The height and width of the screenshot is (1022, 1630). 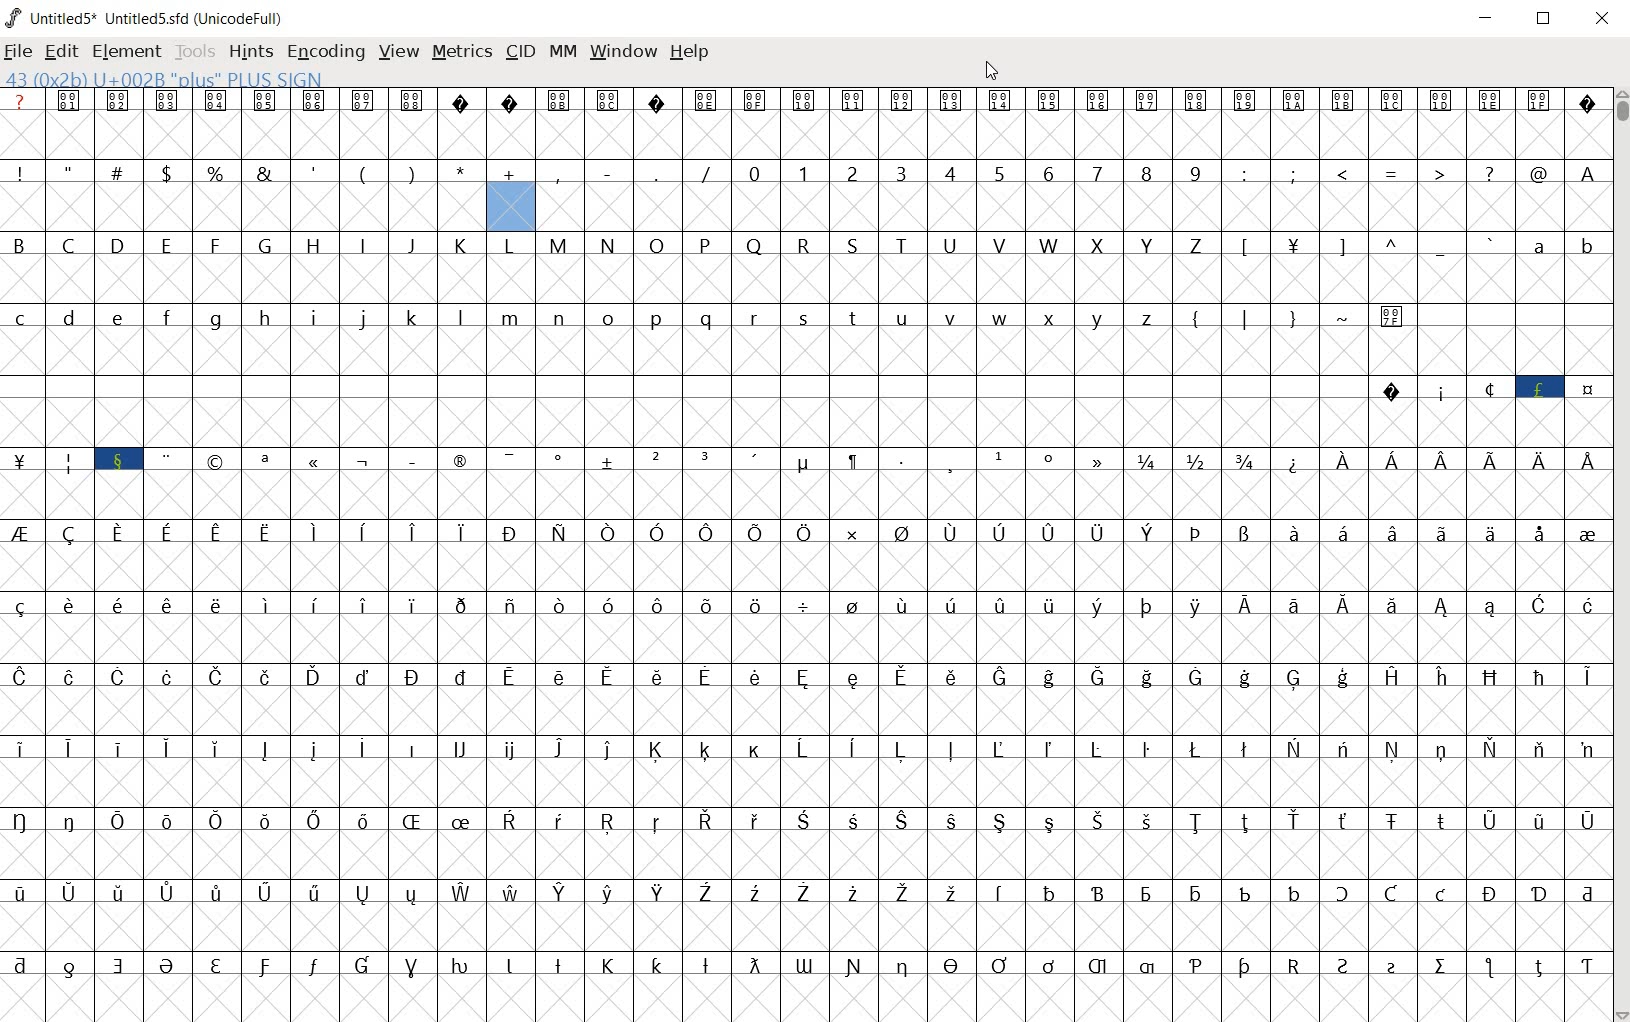 I want to click on Latin extended characters, so click(x=854, y=555).